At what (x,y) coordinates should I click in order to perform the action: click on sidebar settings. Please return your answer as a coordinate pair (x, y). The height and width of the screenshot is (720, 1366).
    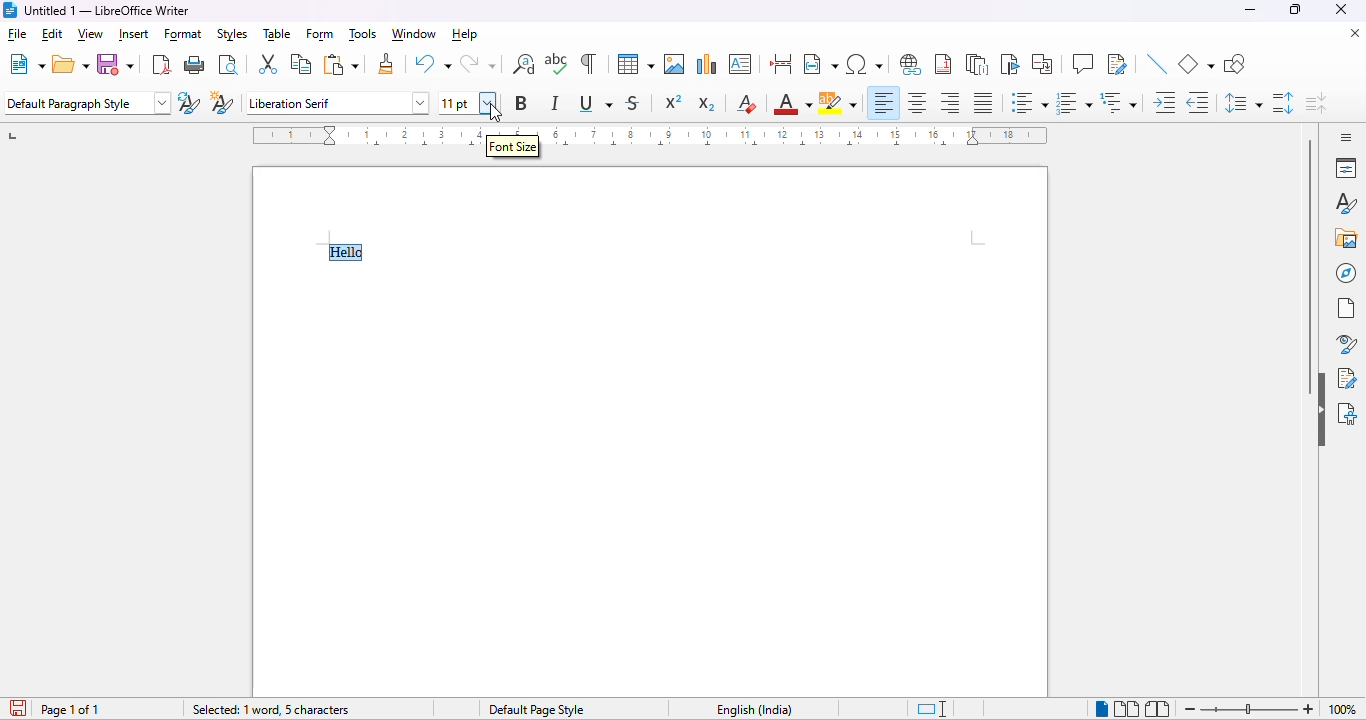
    Looking at the image, I should click on (1346, 137).